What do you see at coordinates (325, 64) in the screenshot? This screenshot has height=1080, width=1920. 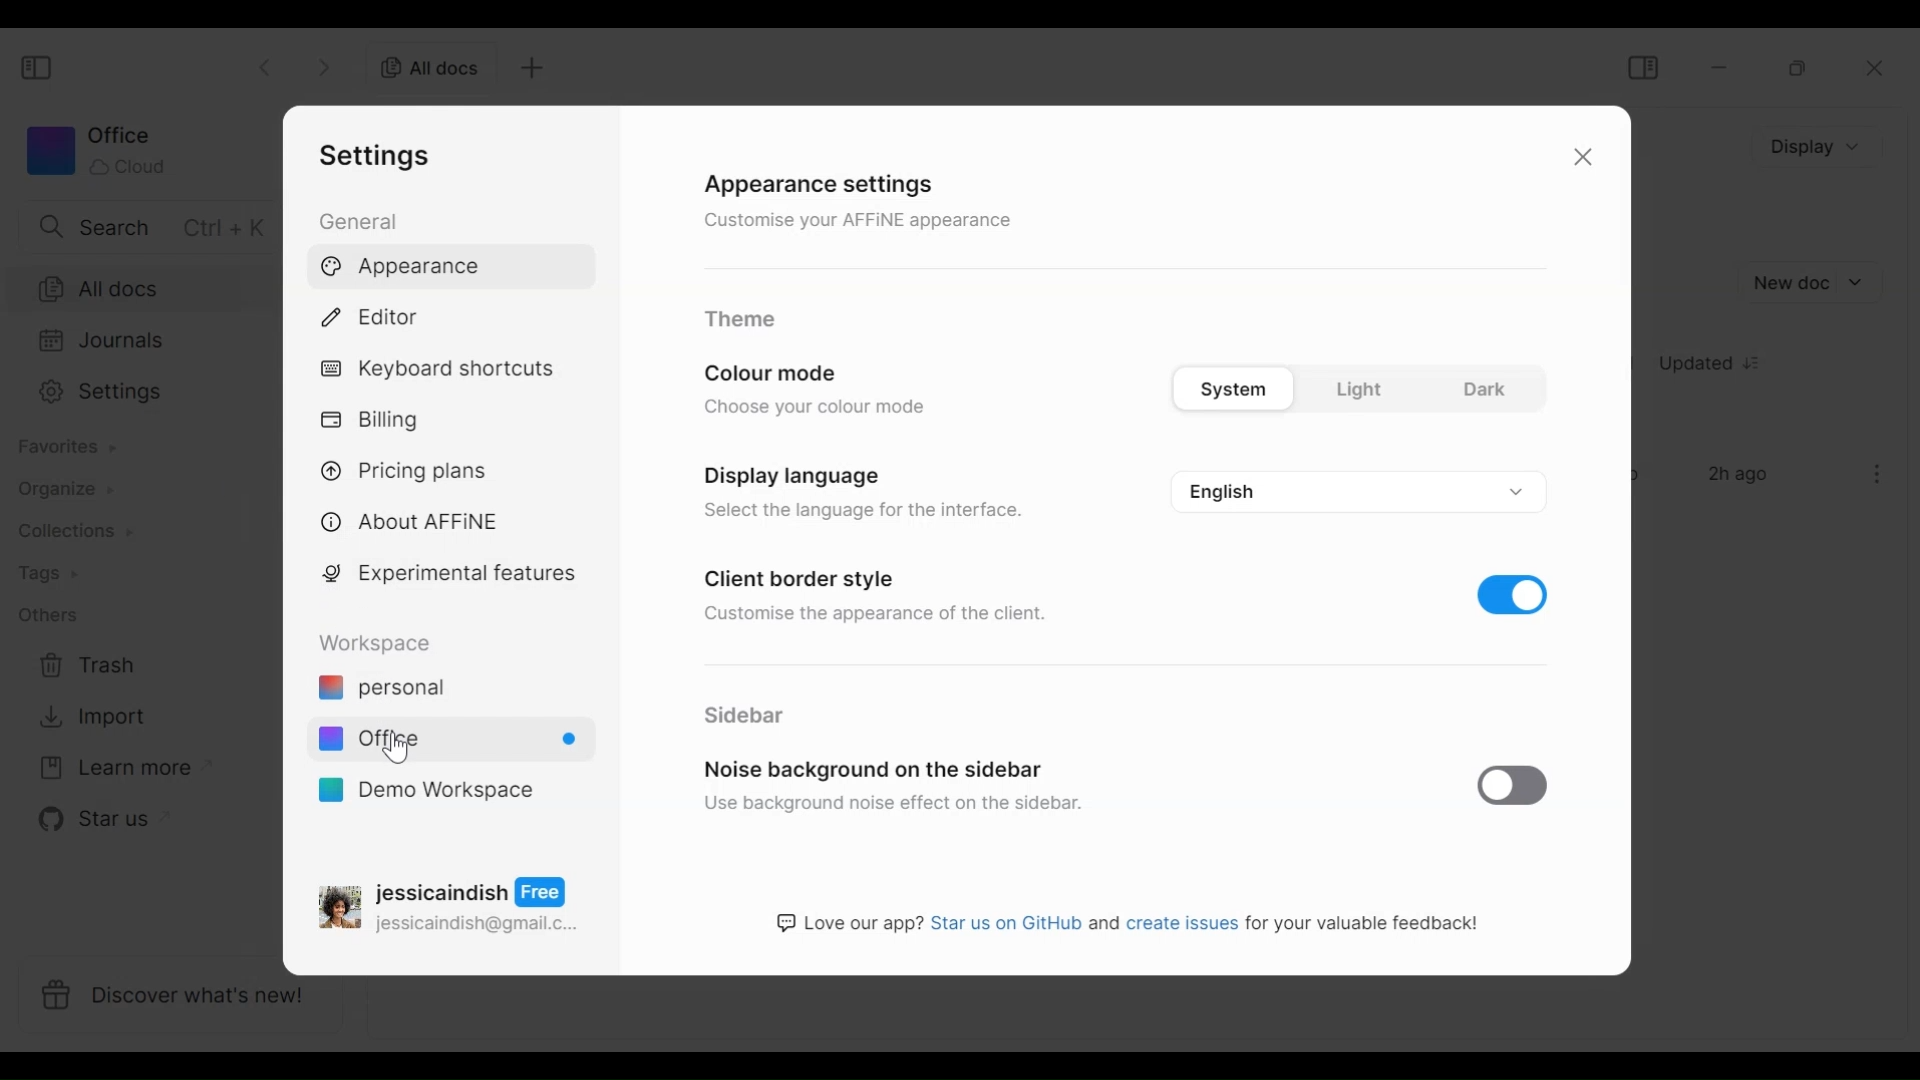 I see `Go Forward` at bounding box center [325, 64].